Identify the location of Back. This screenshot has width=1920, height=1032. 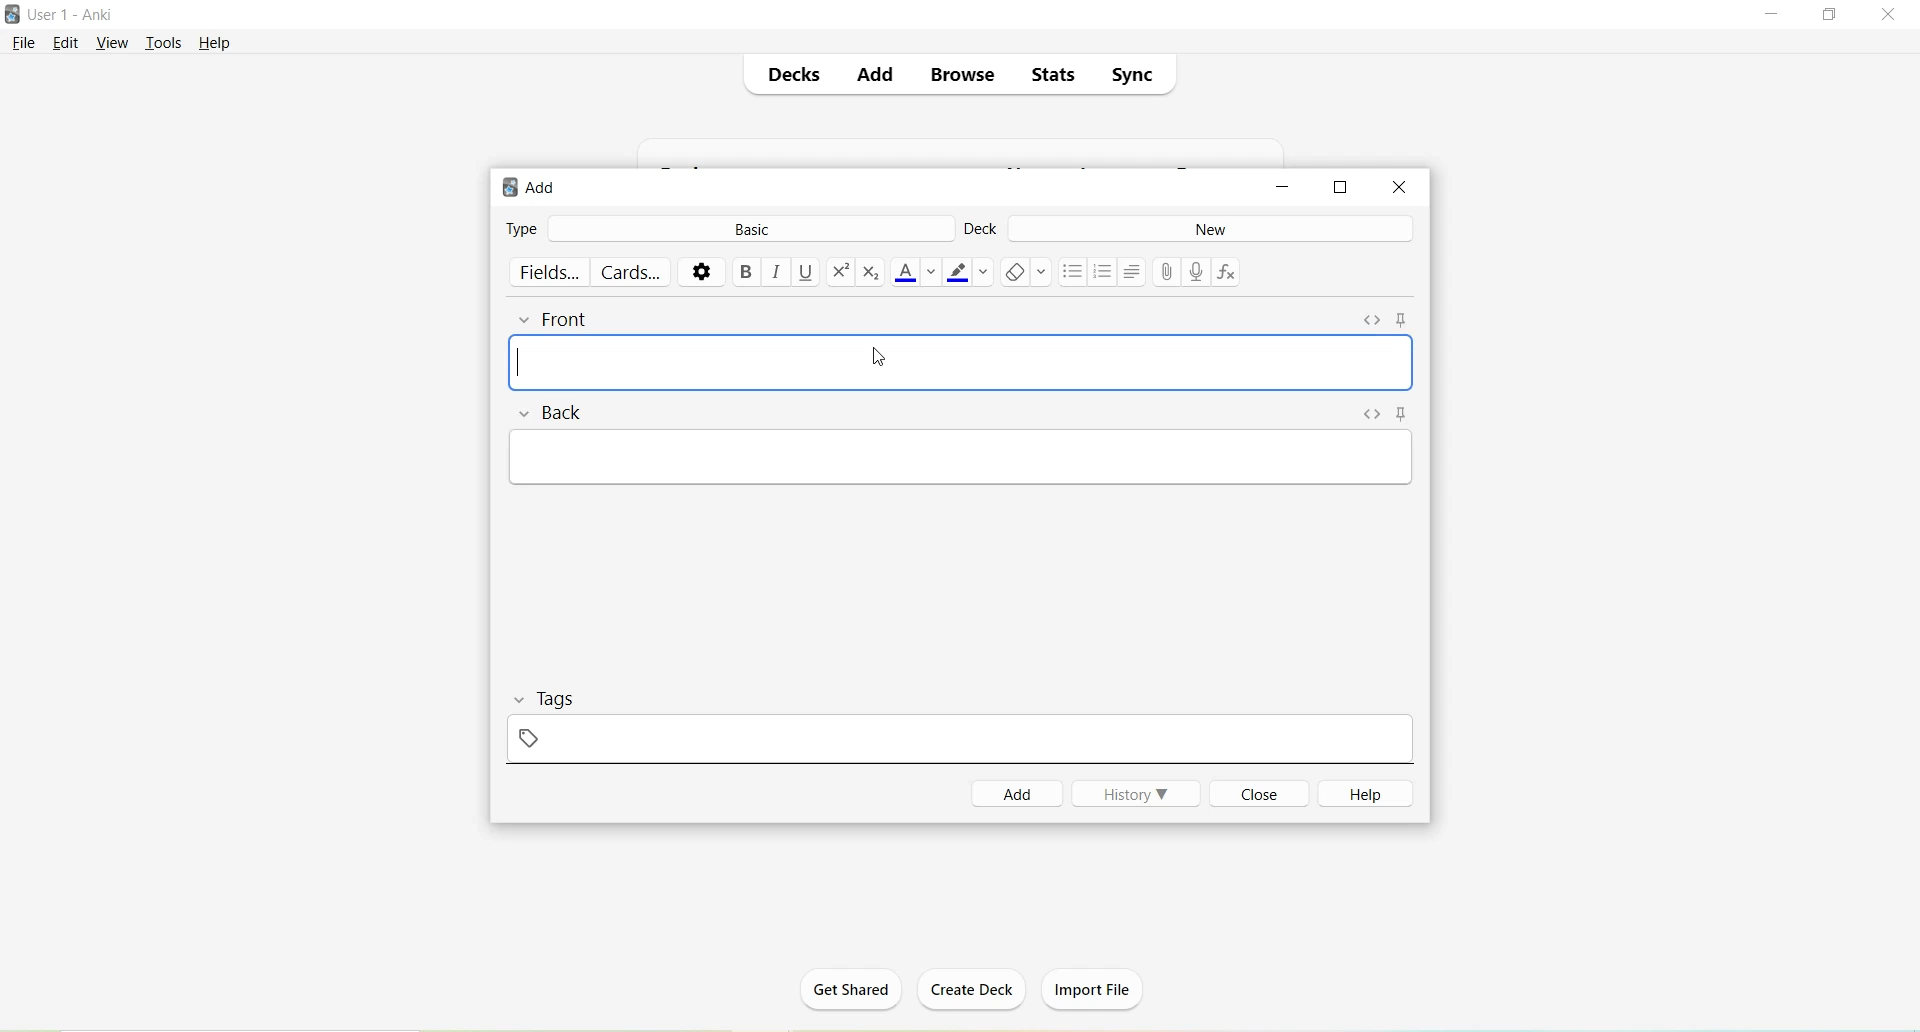
(568, 414).